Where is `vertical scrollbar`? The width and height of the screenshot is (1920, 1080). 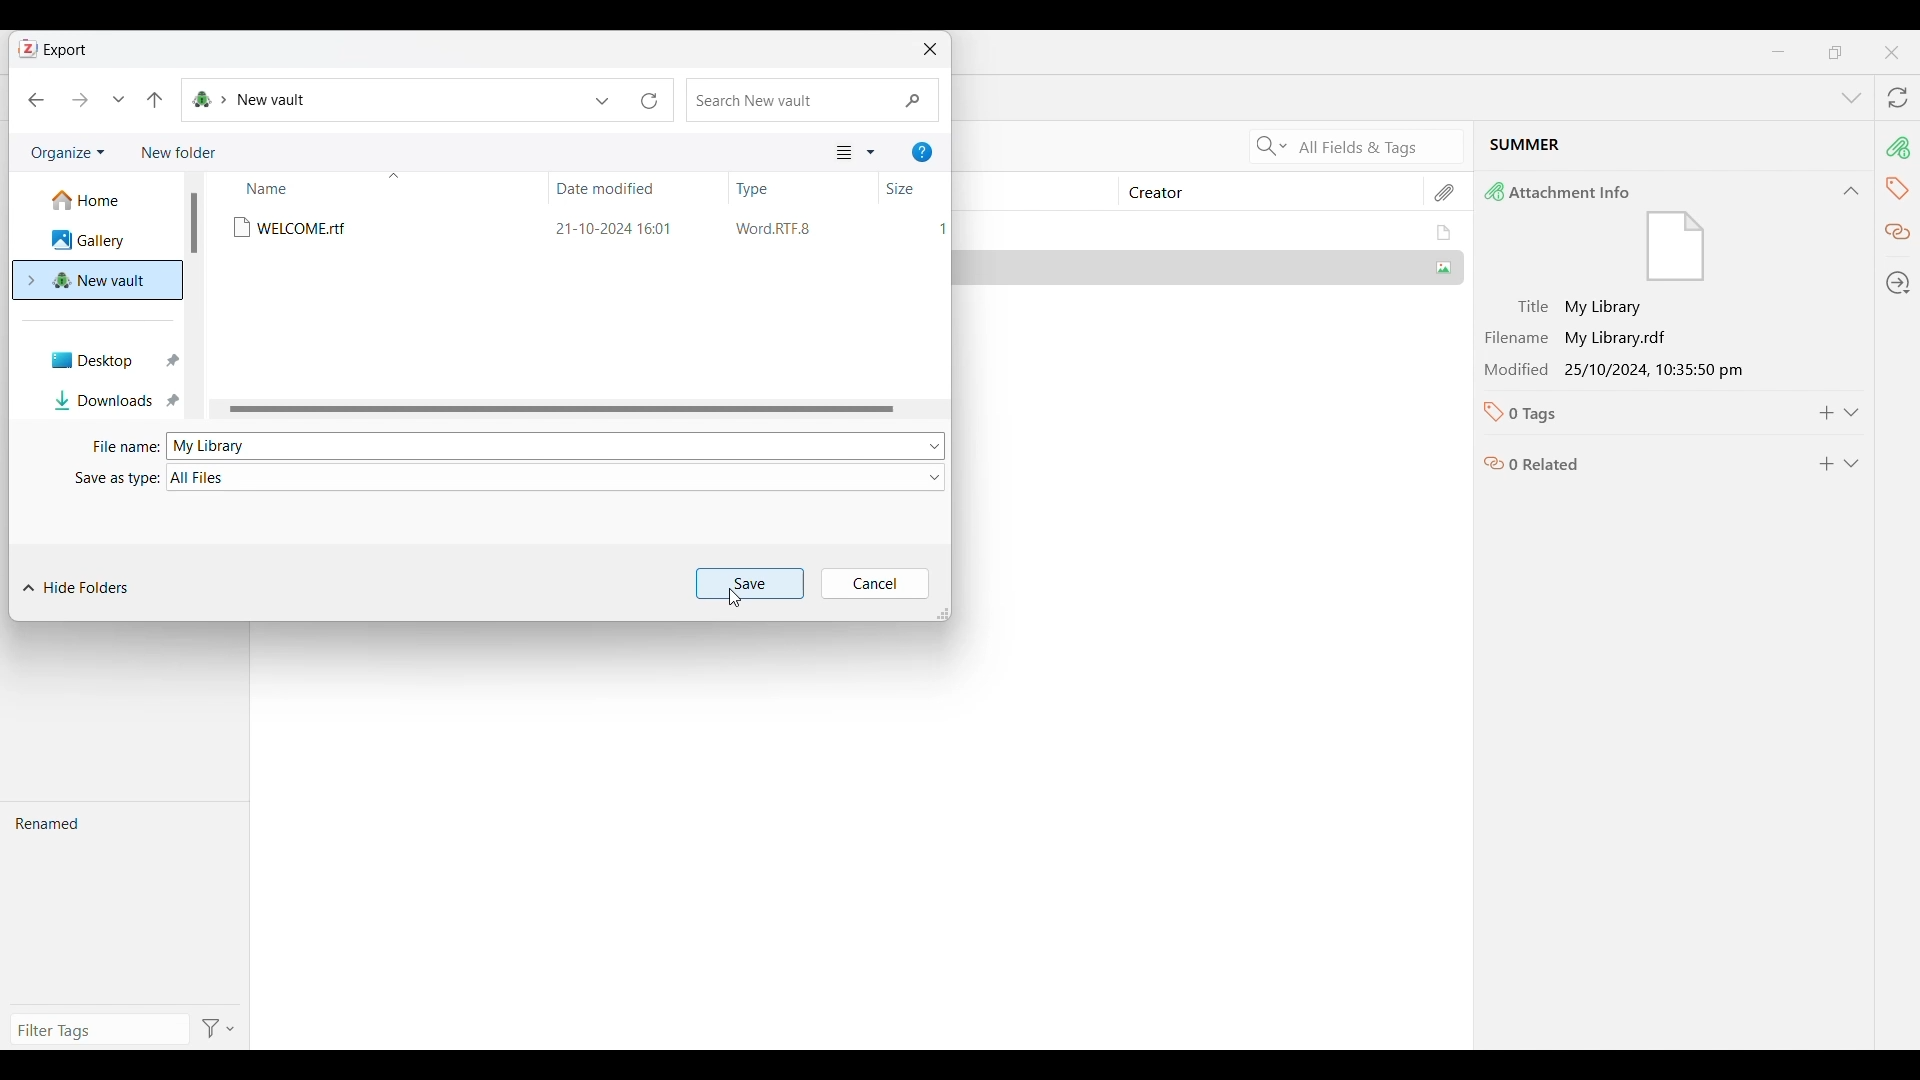
vertical scrollbar is located at coordinates (196, 228).